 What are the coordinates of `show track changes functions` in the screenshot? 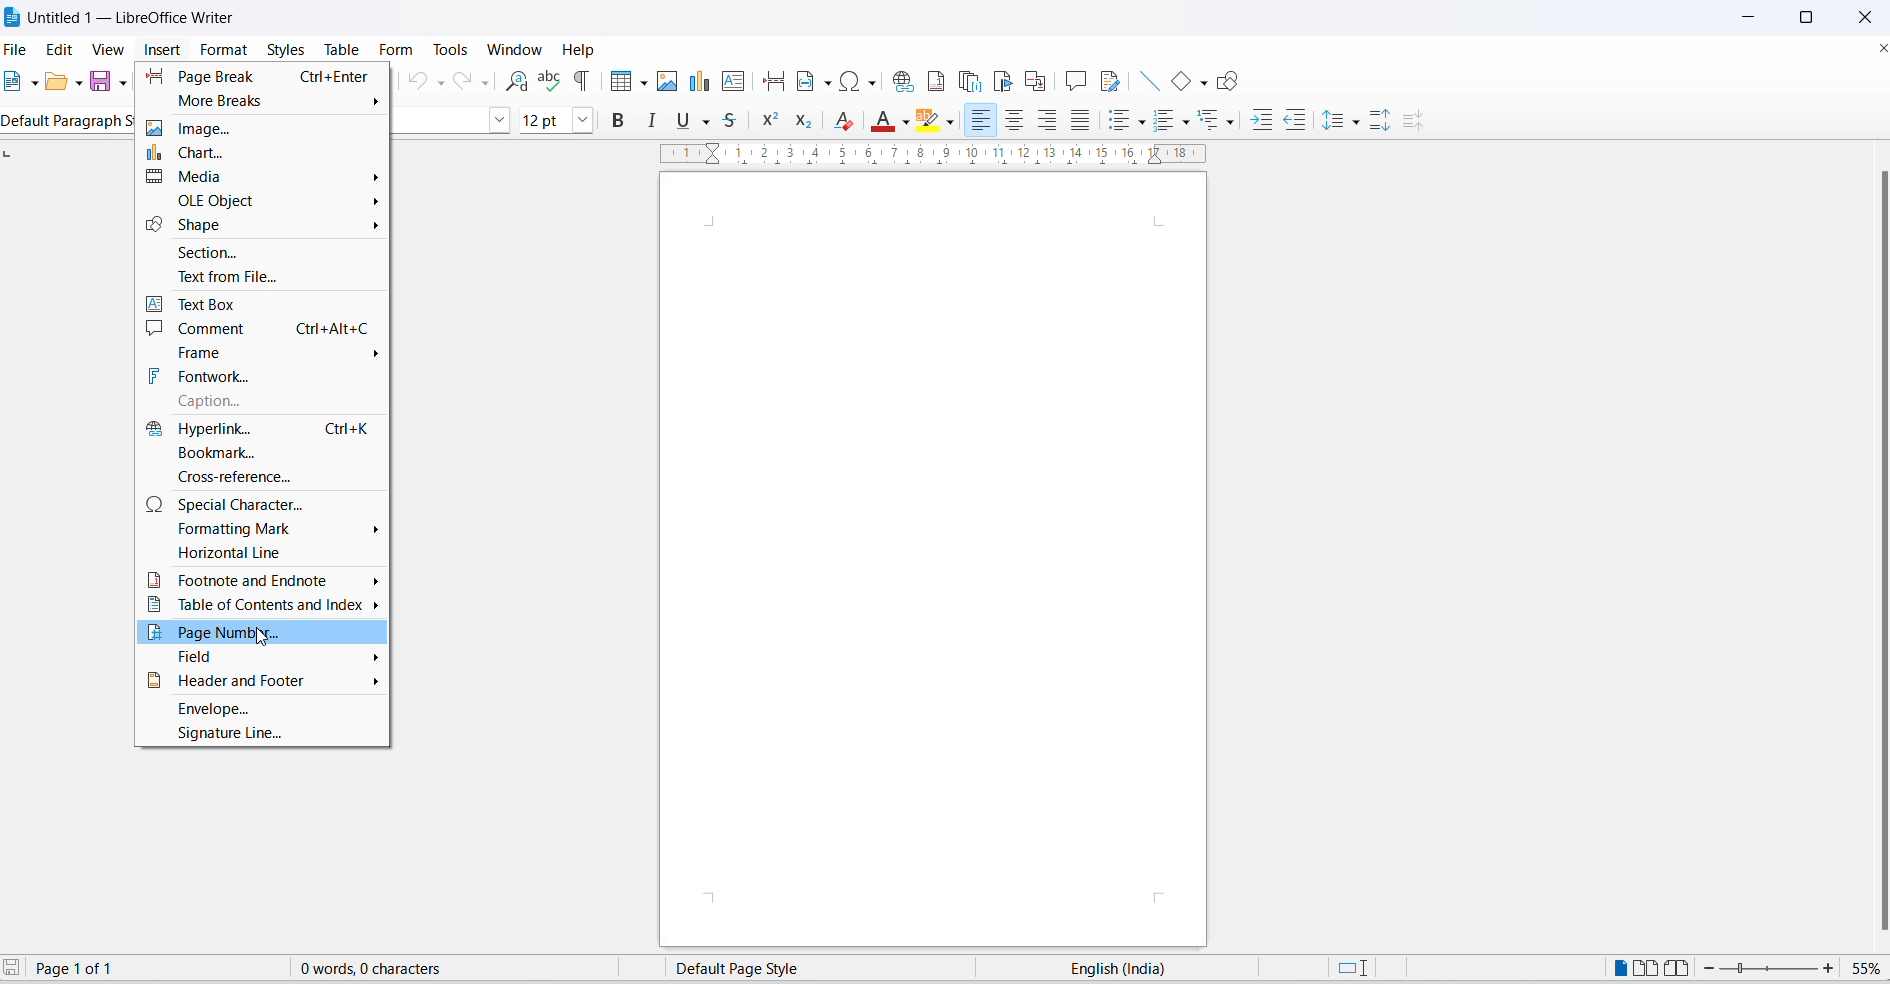 It's located at (1115, 81).